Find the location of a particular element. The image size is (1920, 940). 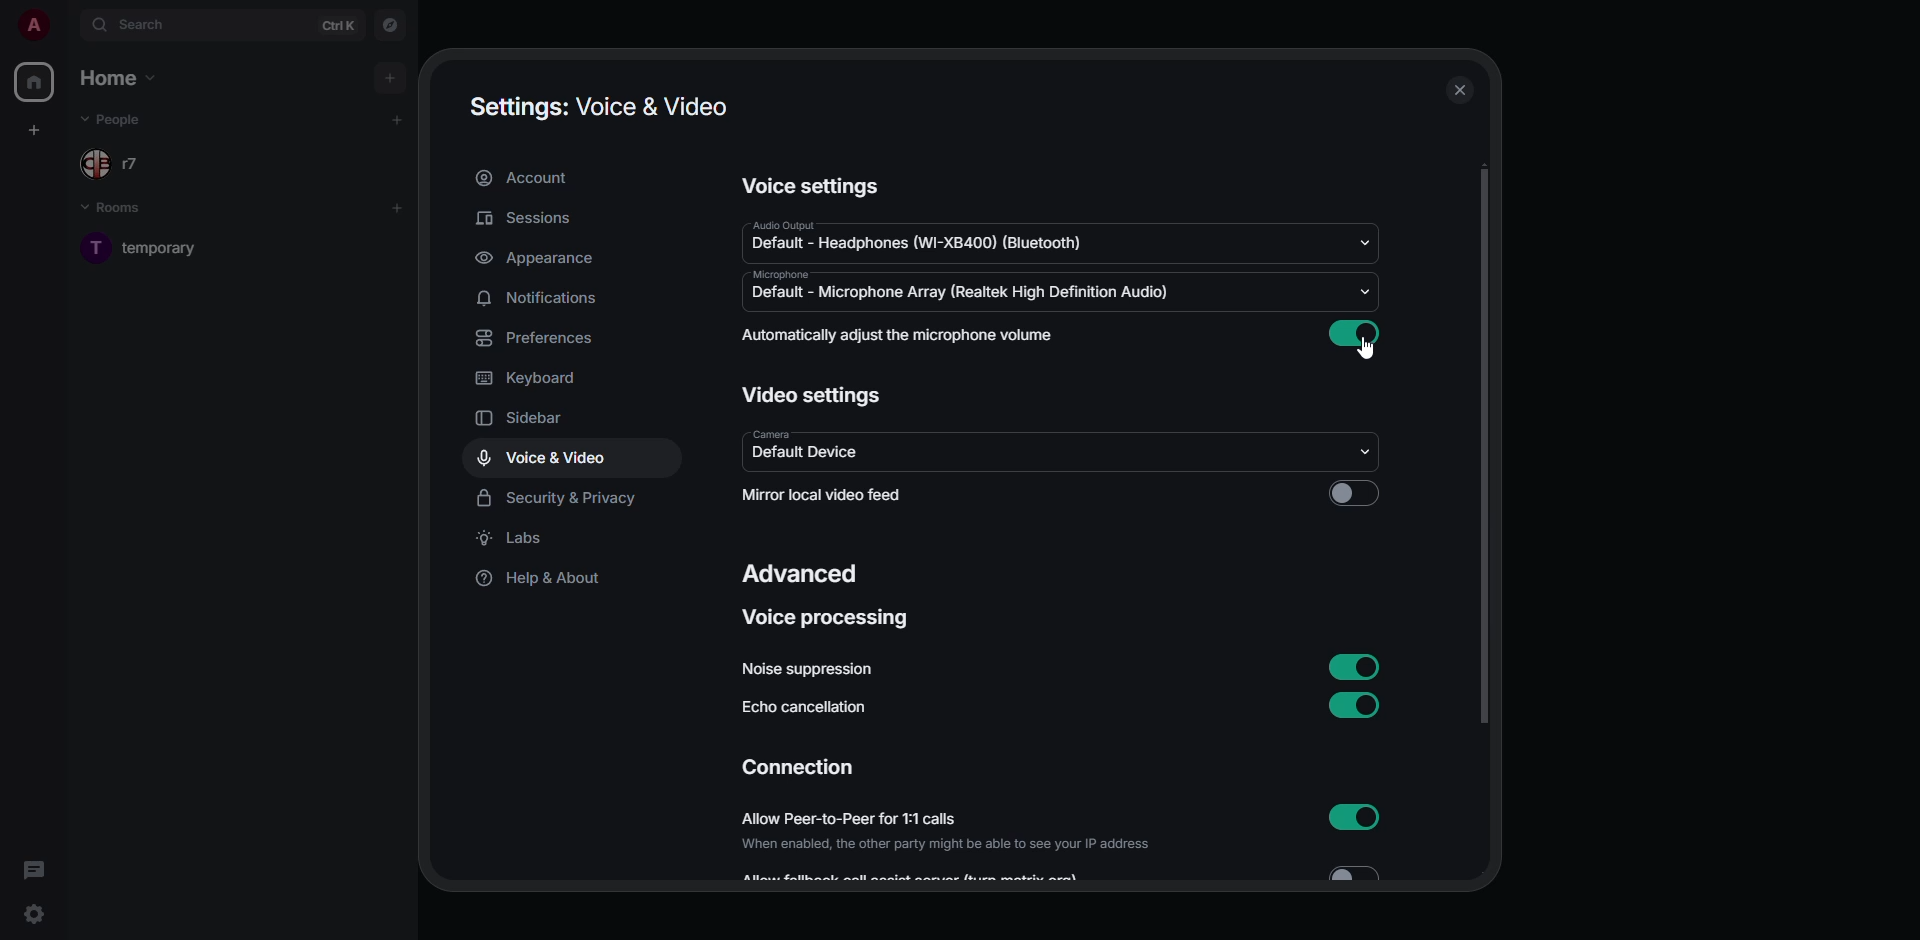

microphone is located at coordinates (963, 289).